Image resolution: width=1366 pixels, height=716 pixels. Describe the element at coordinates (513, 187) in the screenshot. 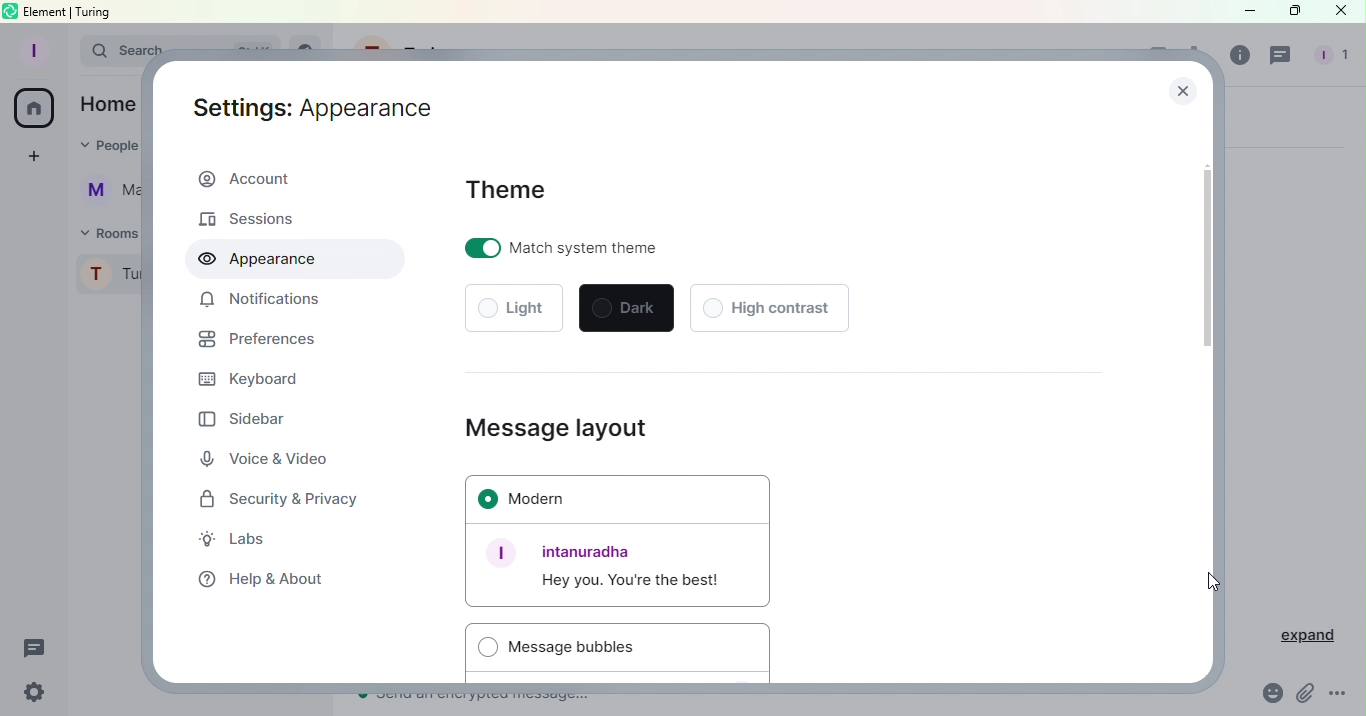

I see `Theme` at that location.